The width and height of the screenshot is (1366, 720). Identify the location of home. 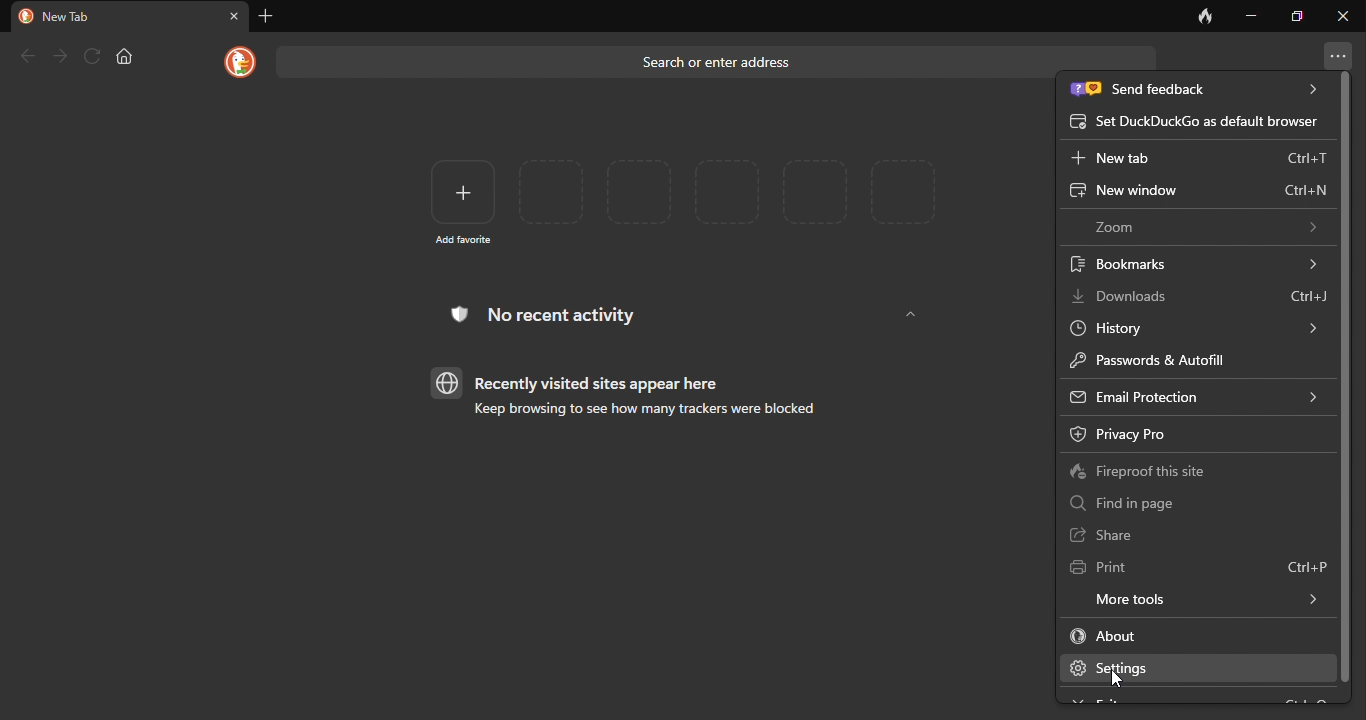
(127, 56).